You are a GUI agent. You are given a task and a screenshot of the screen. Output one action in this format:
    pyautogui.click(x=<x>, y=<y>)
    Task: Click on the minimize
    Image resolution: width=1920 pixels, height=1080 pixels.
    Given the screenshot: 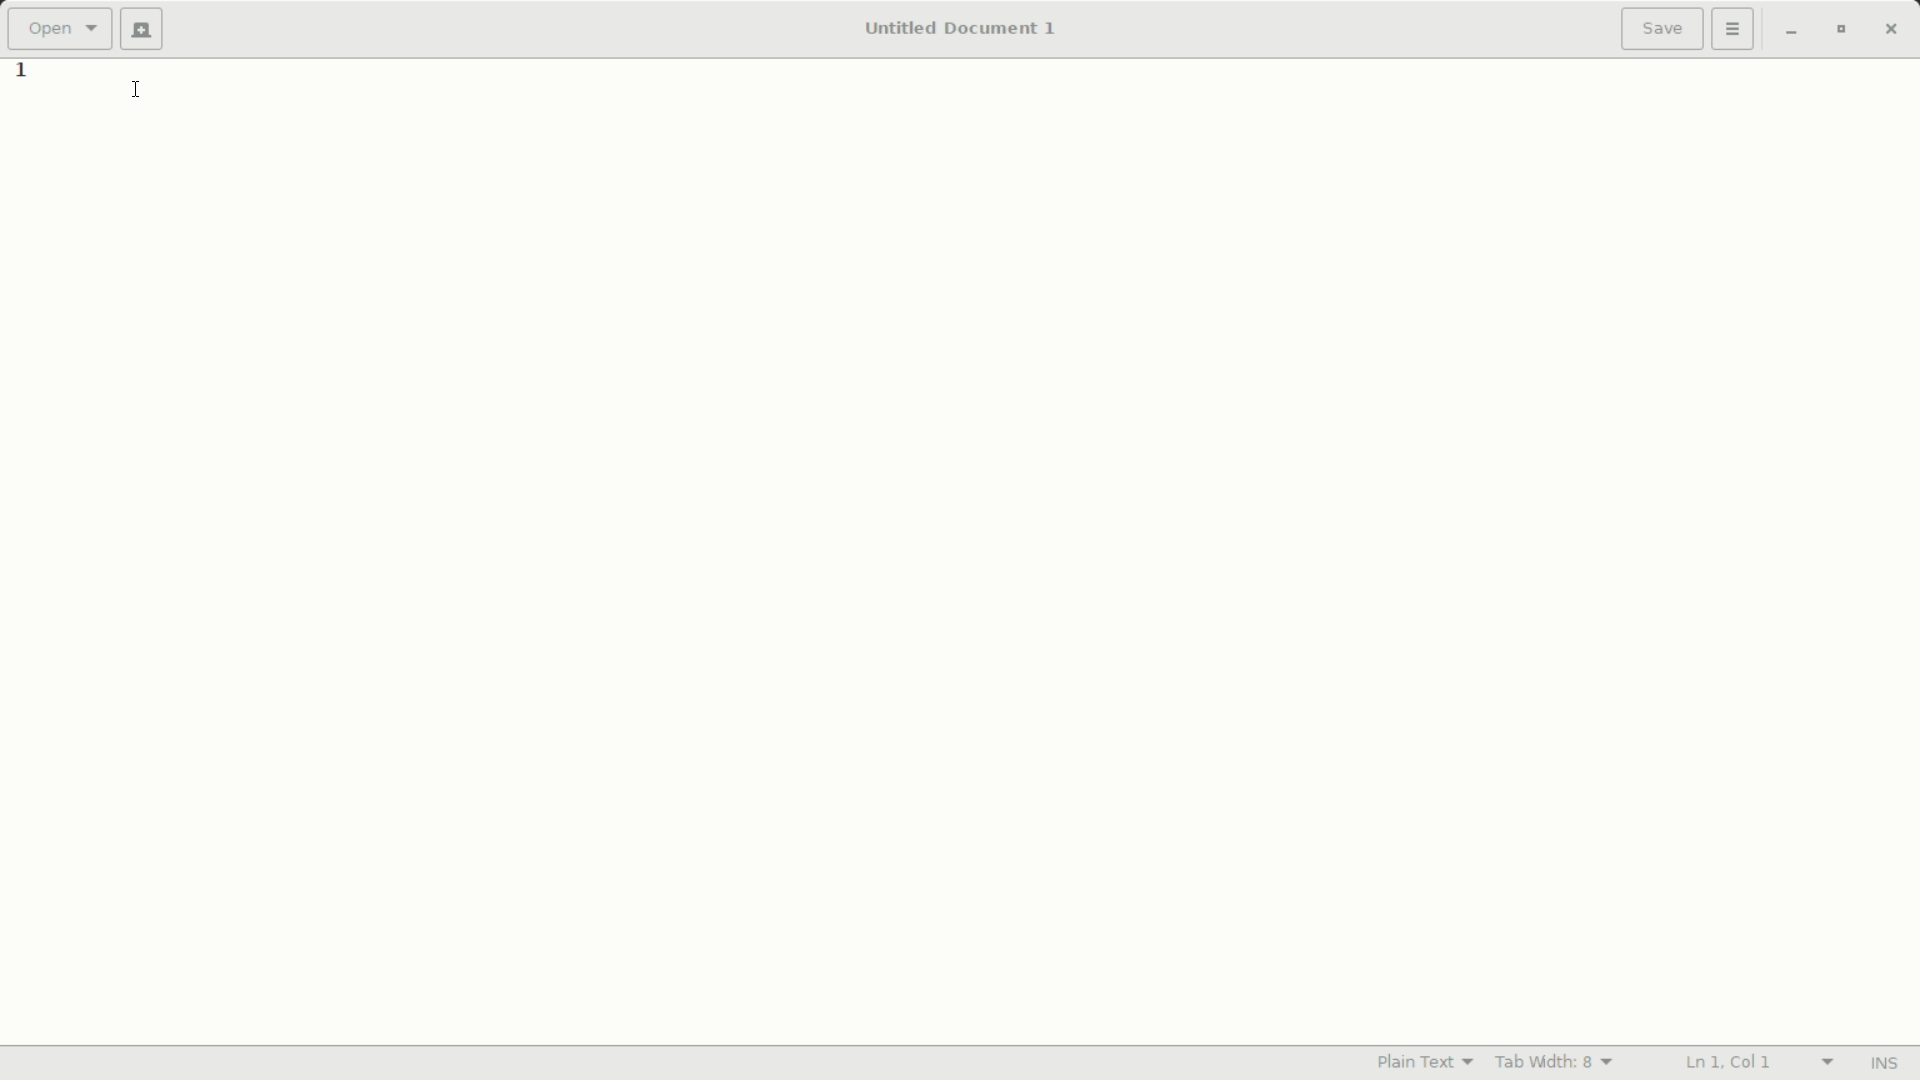 What is the action you would take?
    pyautogui.click(x=1791, y=31)
    